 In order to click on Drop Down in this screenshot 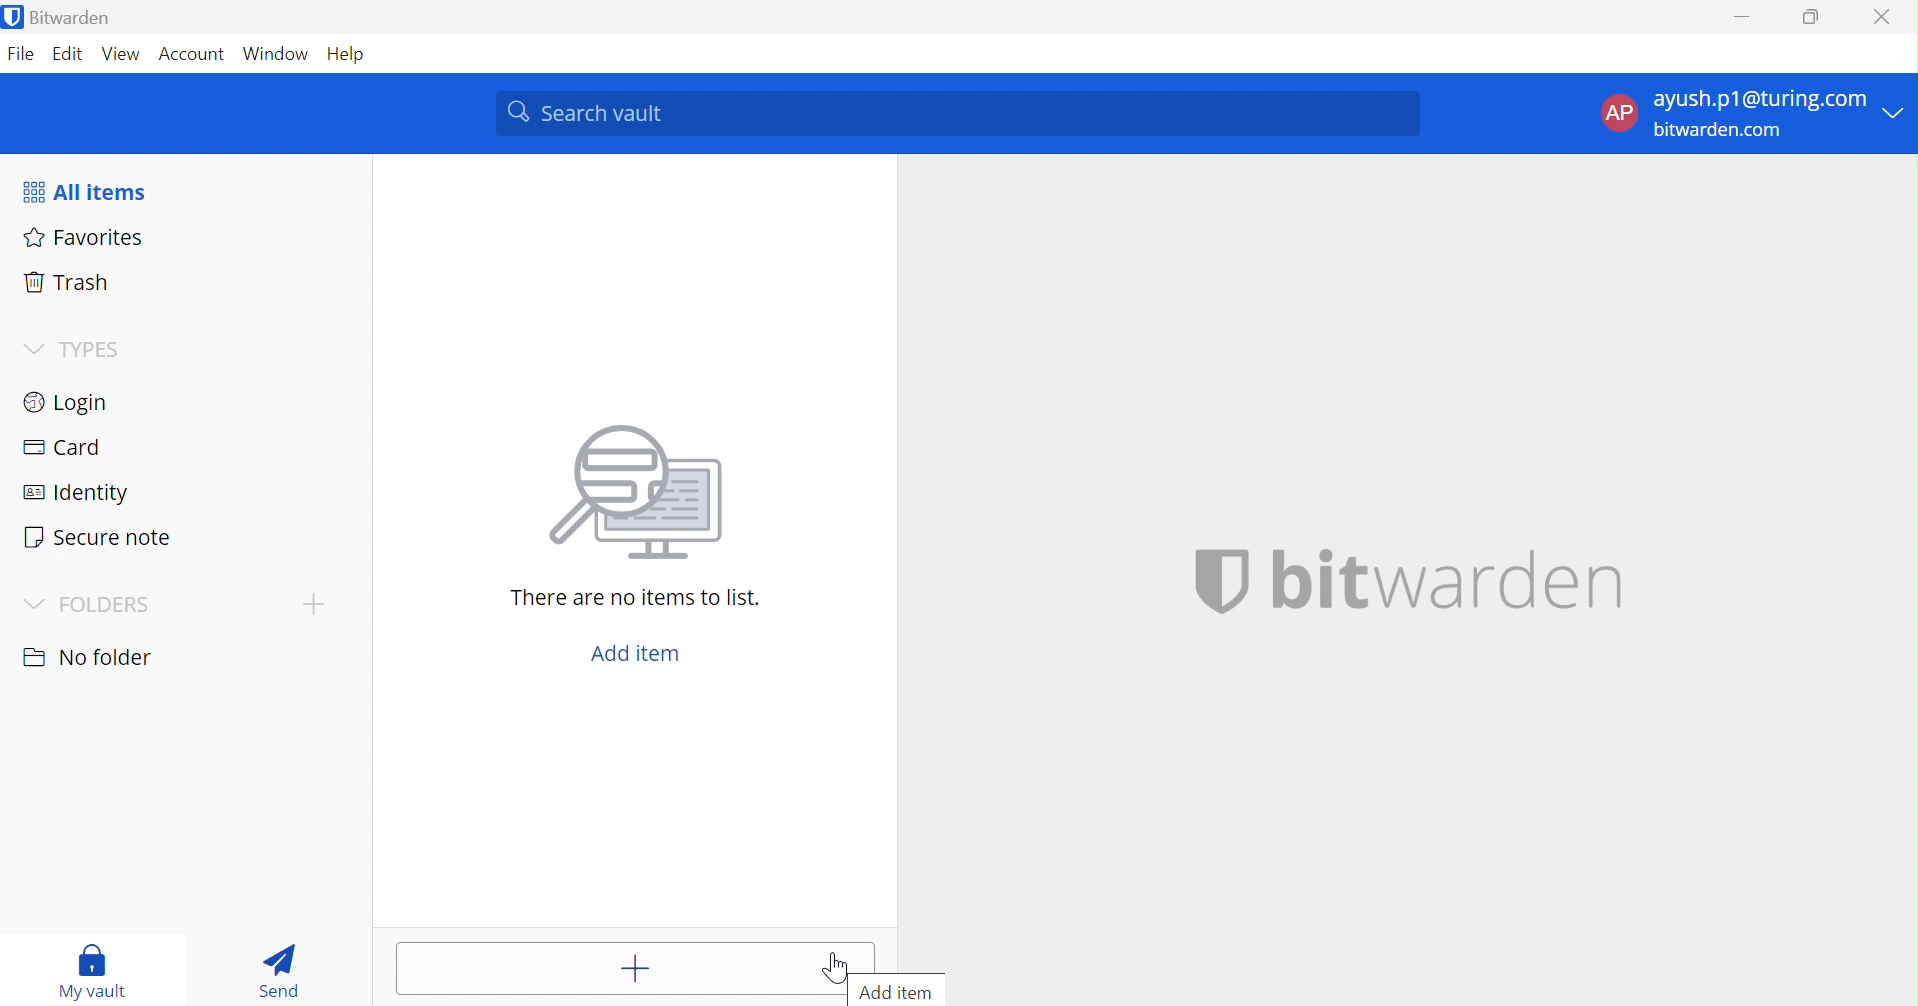, I will do `click(1898, 111)`.